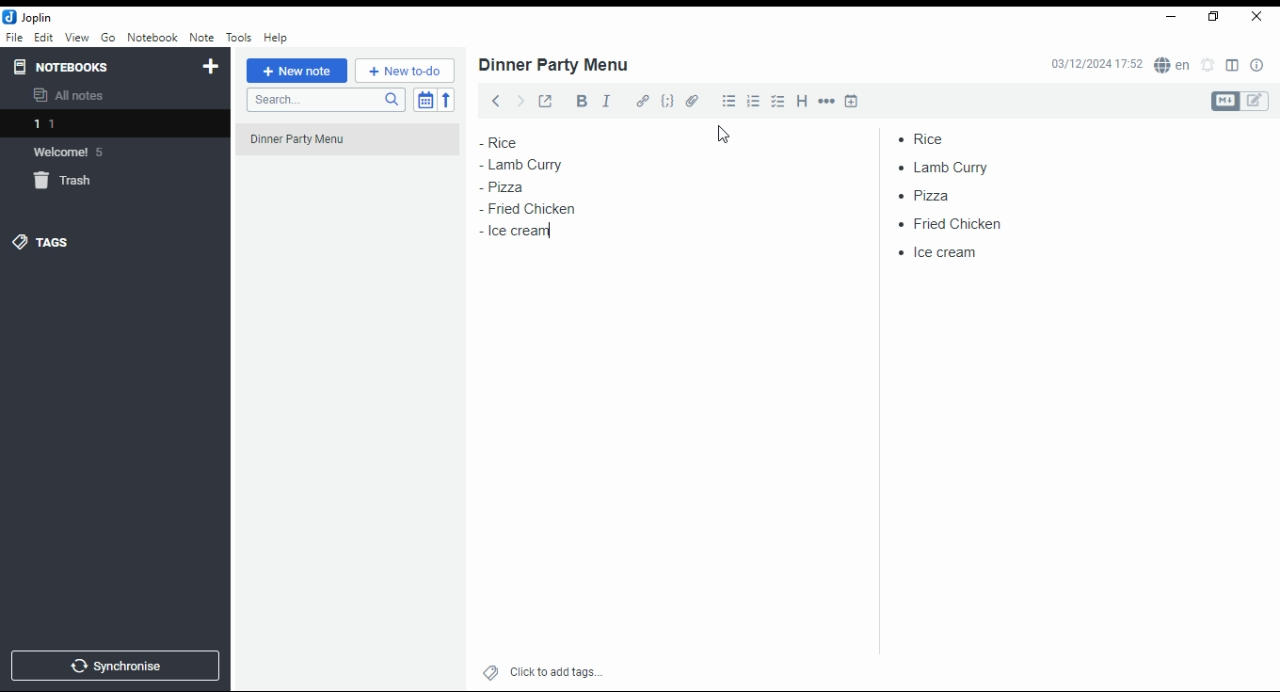  Describe the element at coordinates (76, 38) in the screenshot. I see `view` at that location.